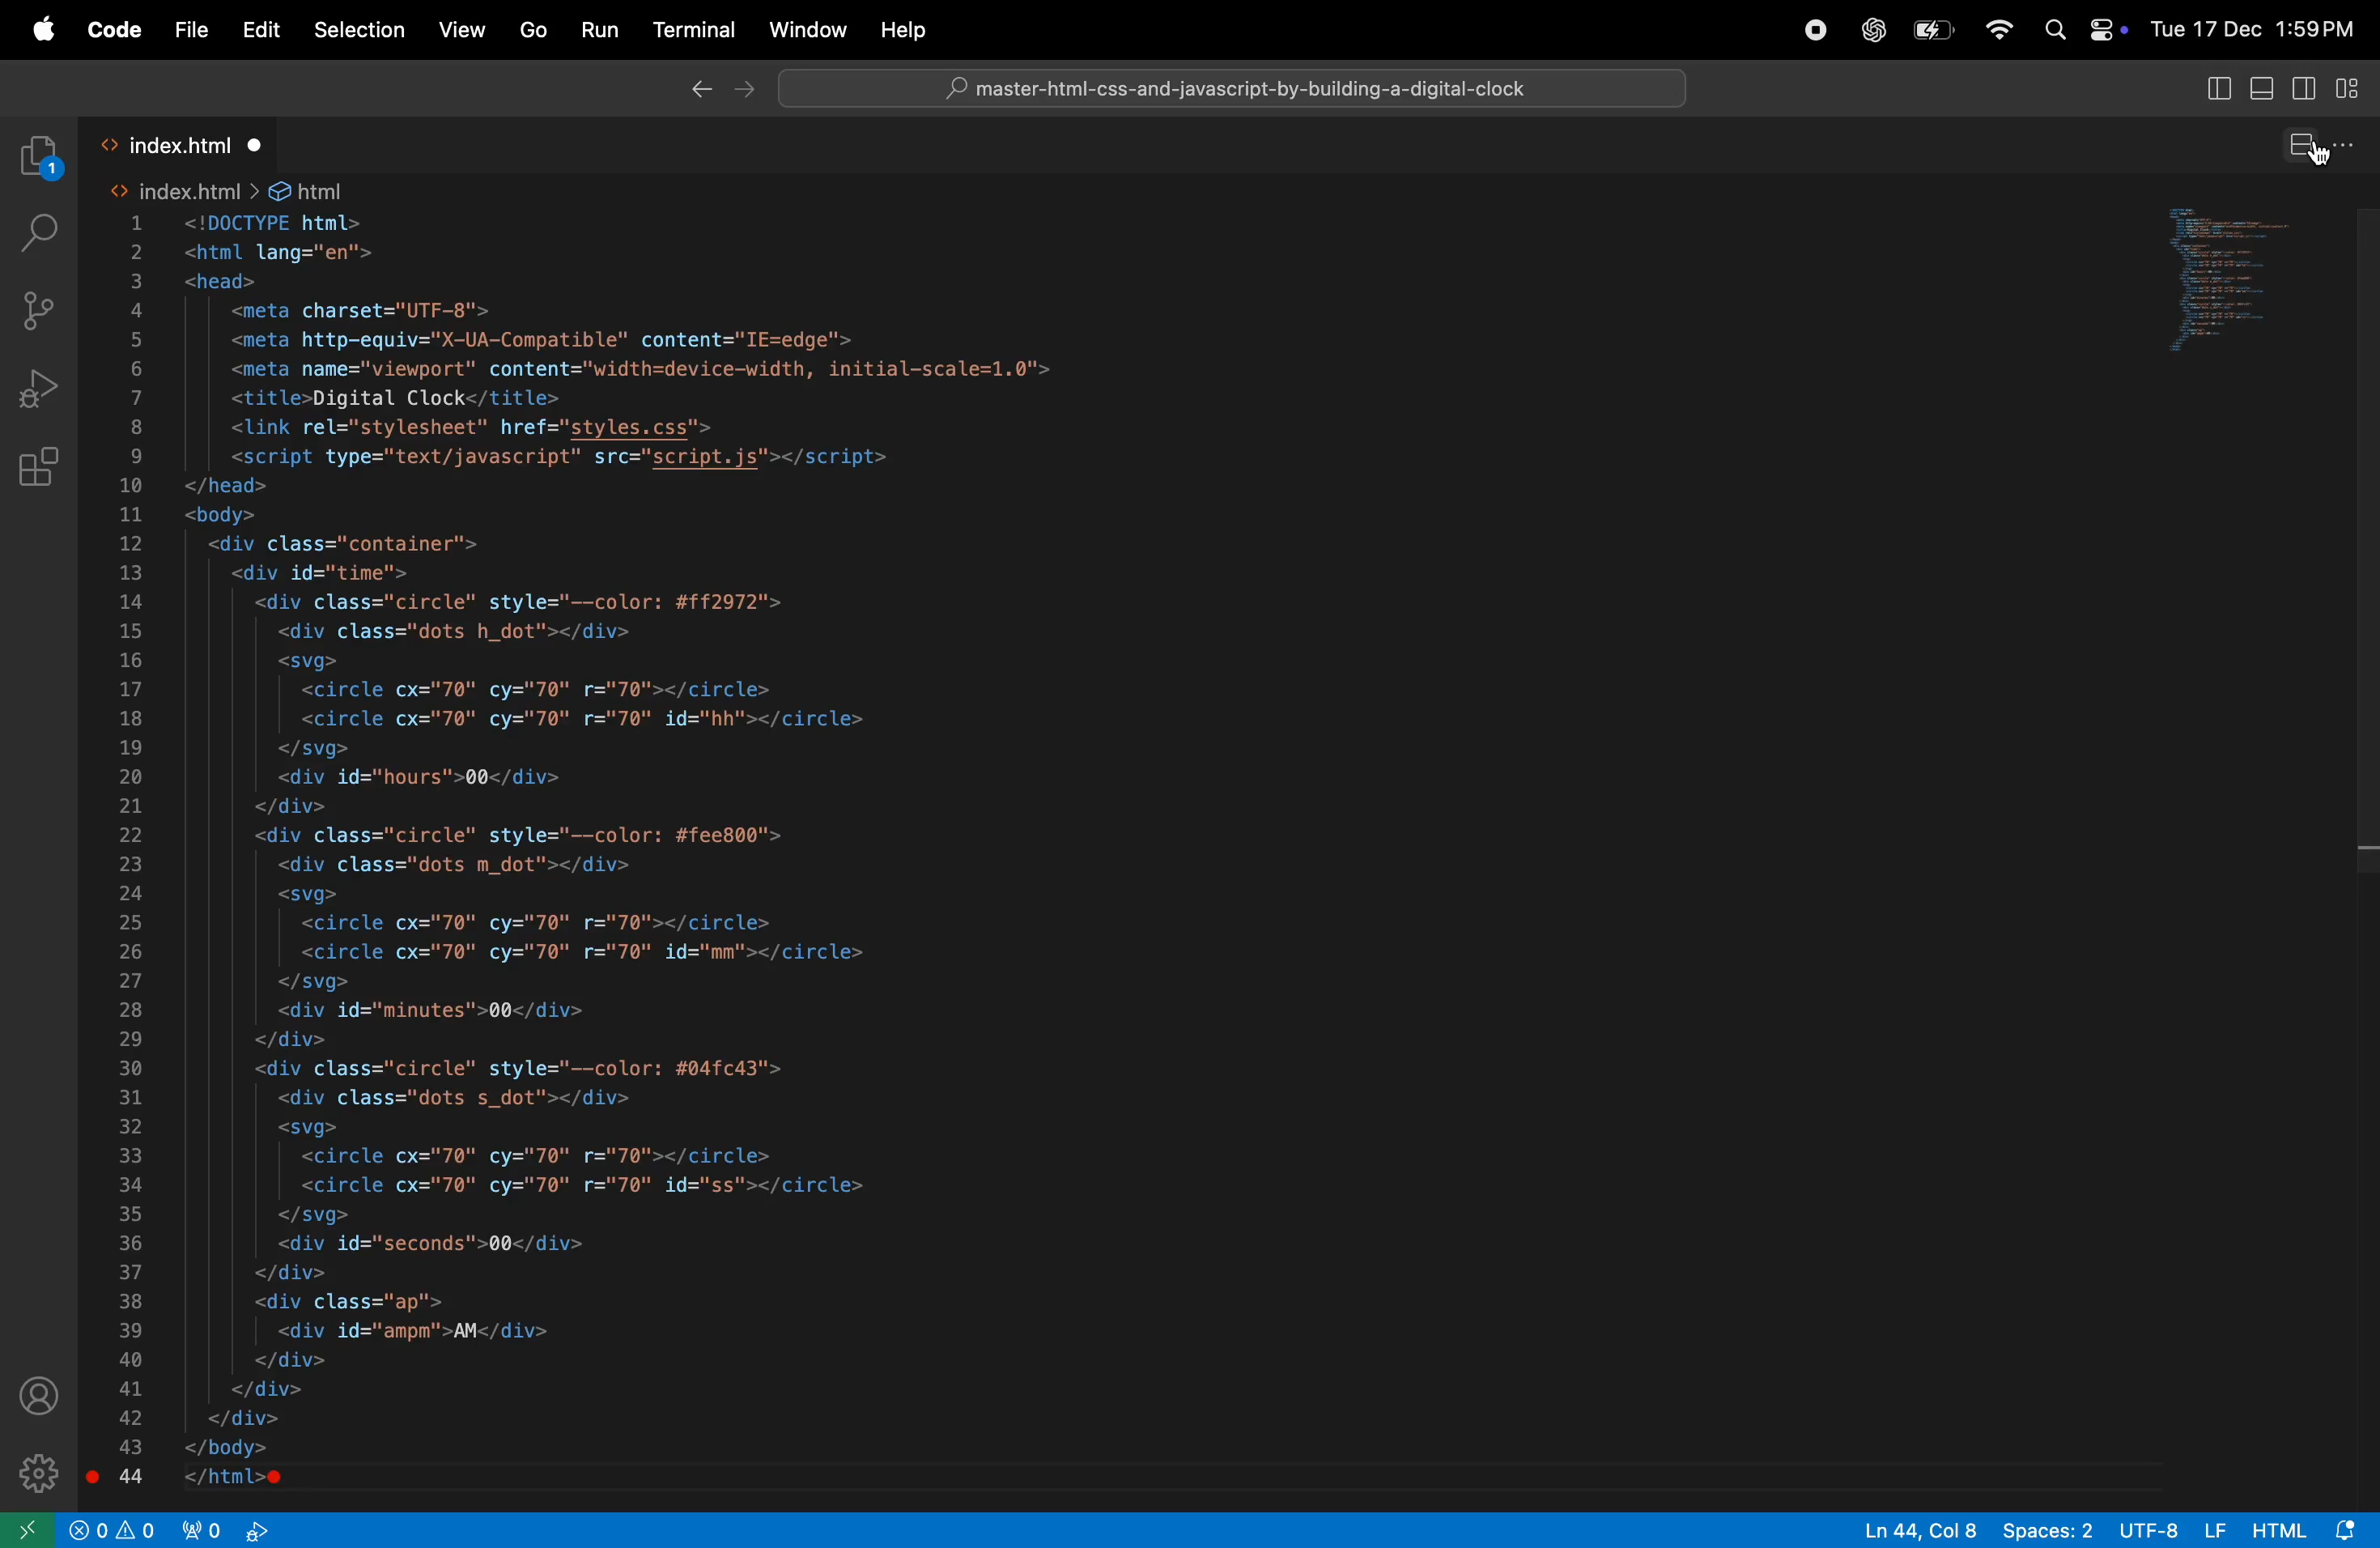 The height and width of the screenshot is (1548, 2380). What do you see at coordinates (462, 29) in the screenshot?
I see `view` at bounding box center [462, 29].